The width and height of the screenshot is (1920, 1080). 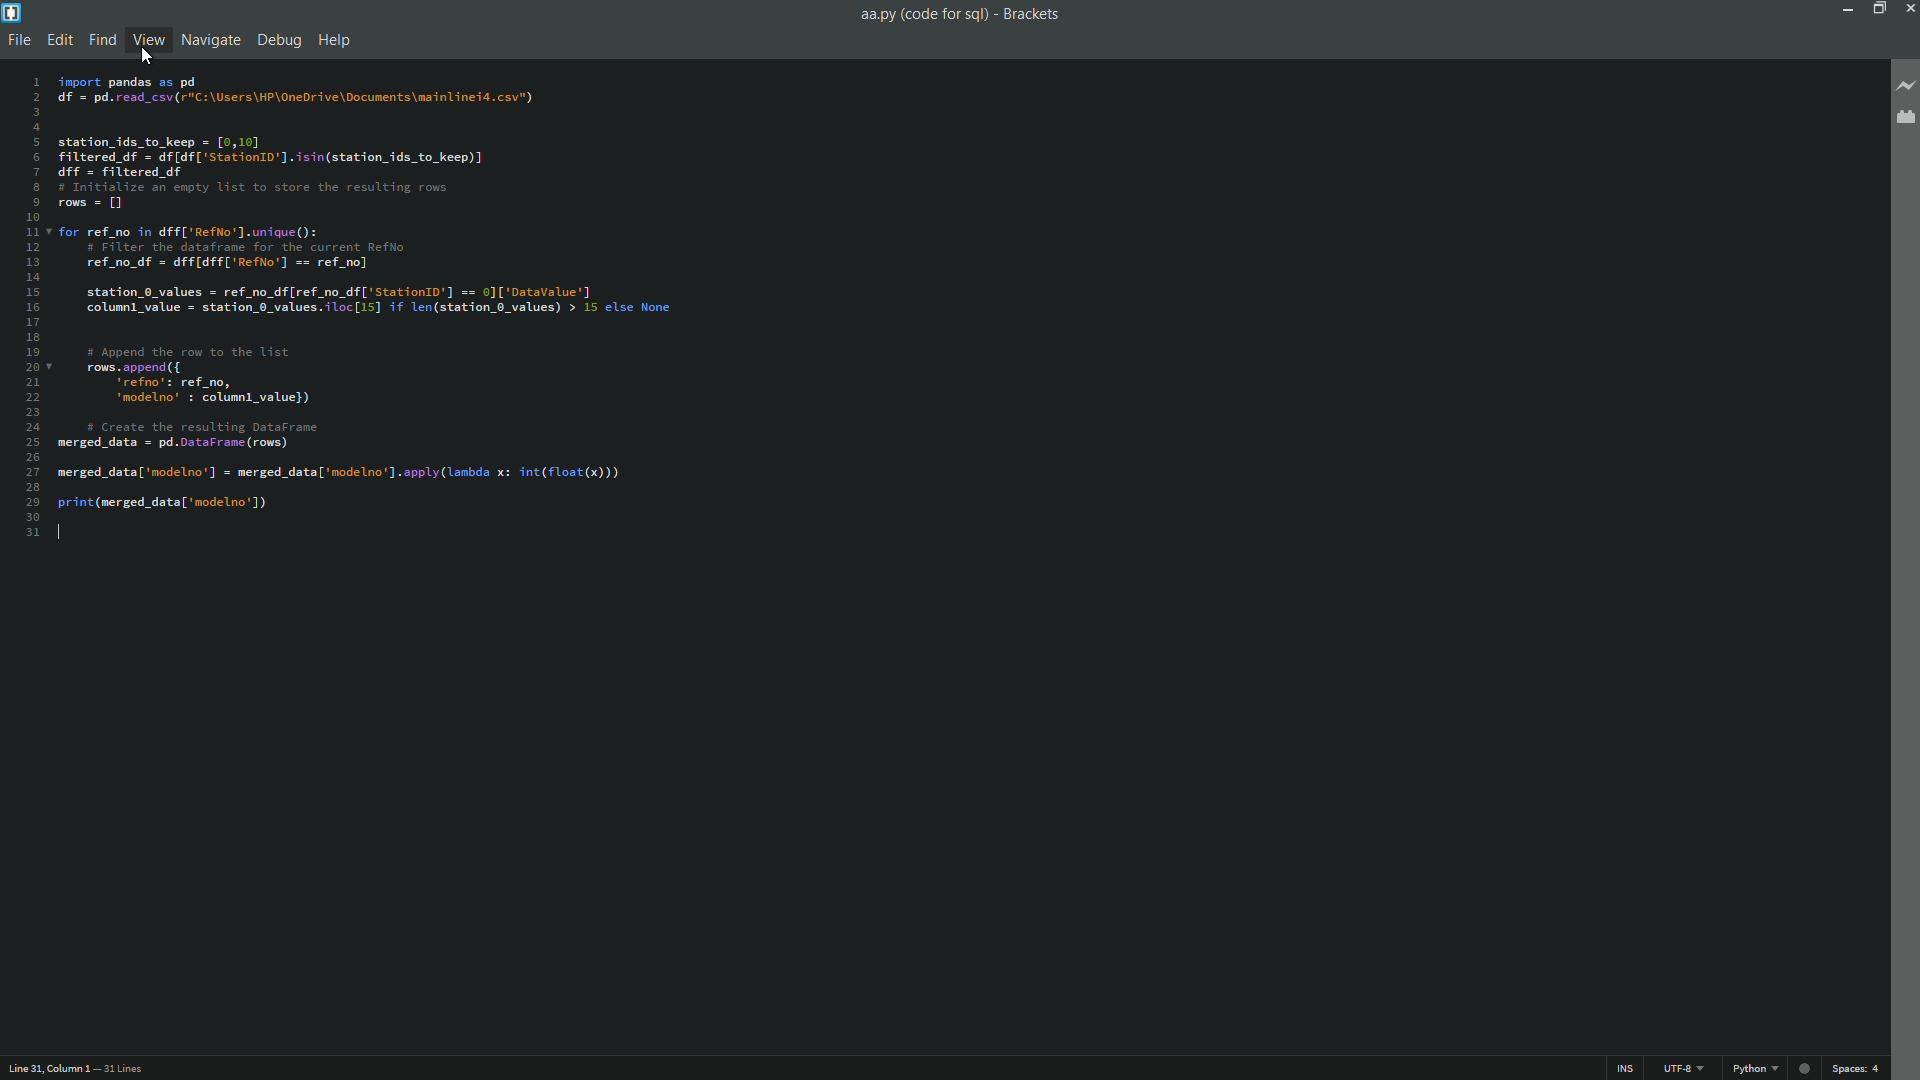 I want to click on help menu, so click(x=334, y=41).